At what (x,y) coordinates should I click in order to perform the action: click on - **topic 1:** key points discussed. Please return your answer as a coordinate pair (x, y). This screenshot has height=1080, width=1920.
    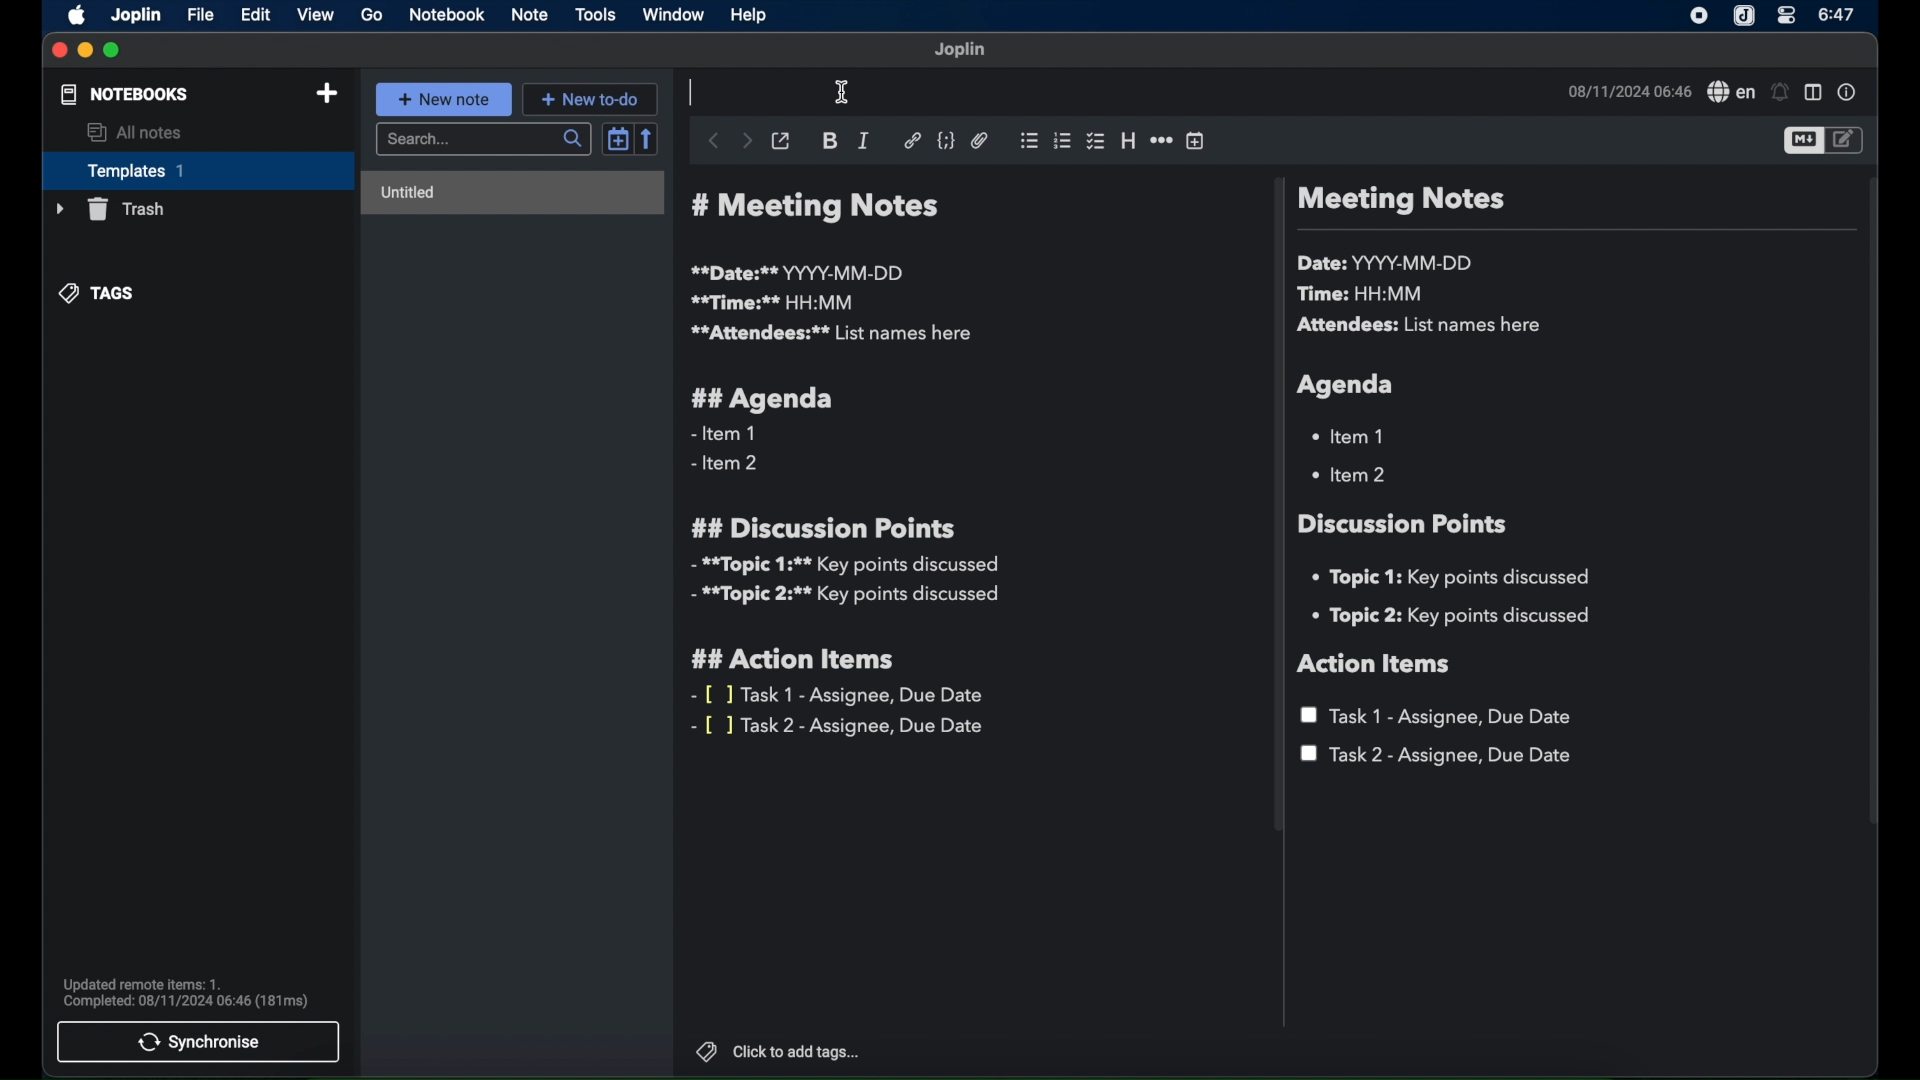
    Looking at the image, I should click on (843, 565).